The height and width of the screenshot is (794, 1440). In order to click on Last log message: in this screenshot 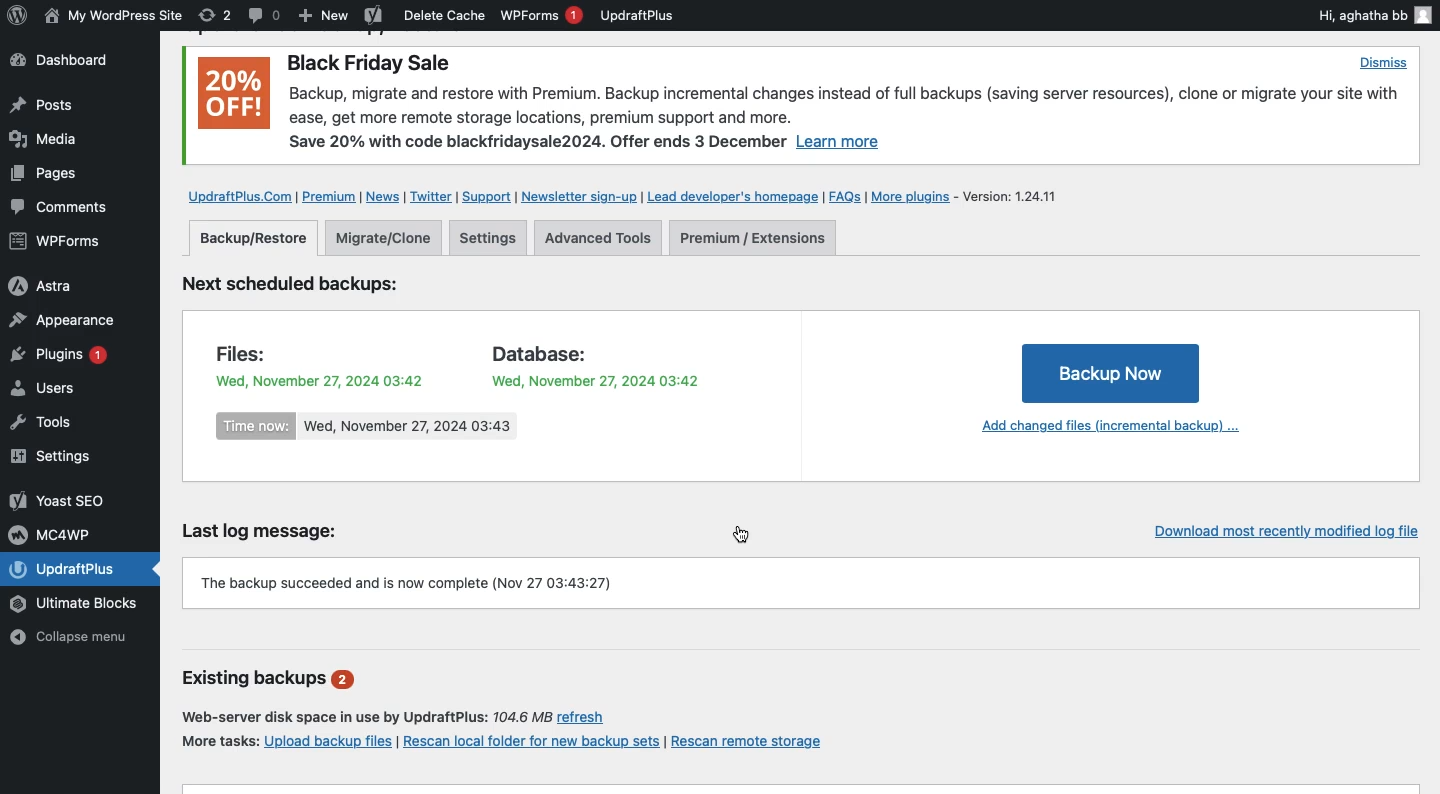, I will do `click(274, 528)`.